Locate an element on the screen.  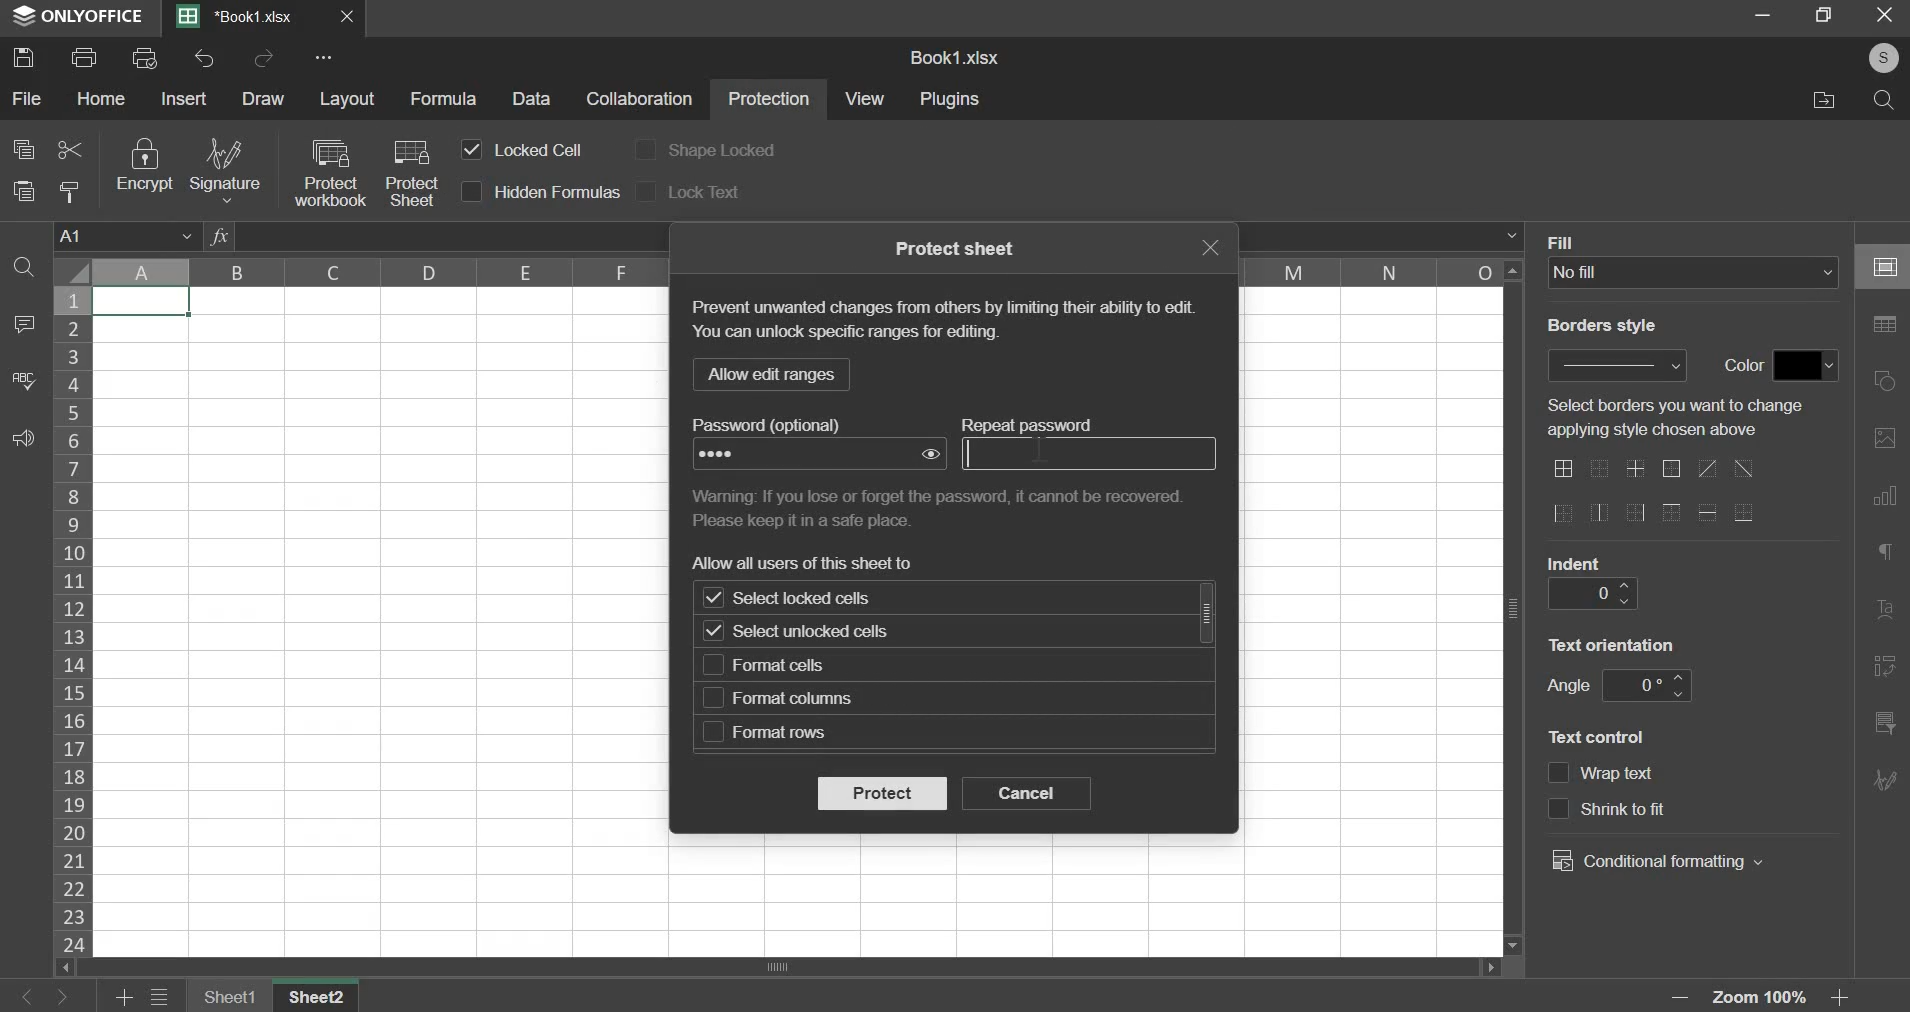
column is located at coordinates (373, 270).